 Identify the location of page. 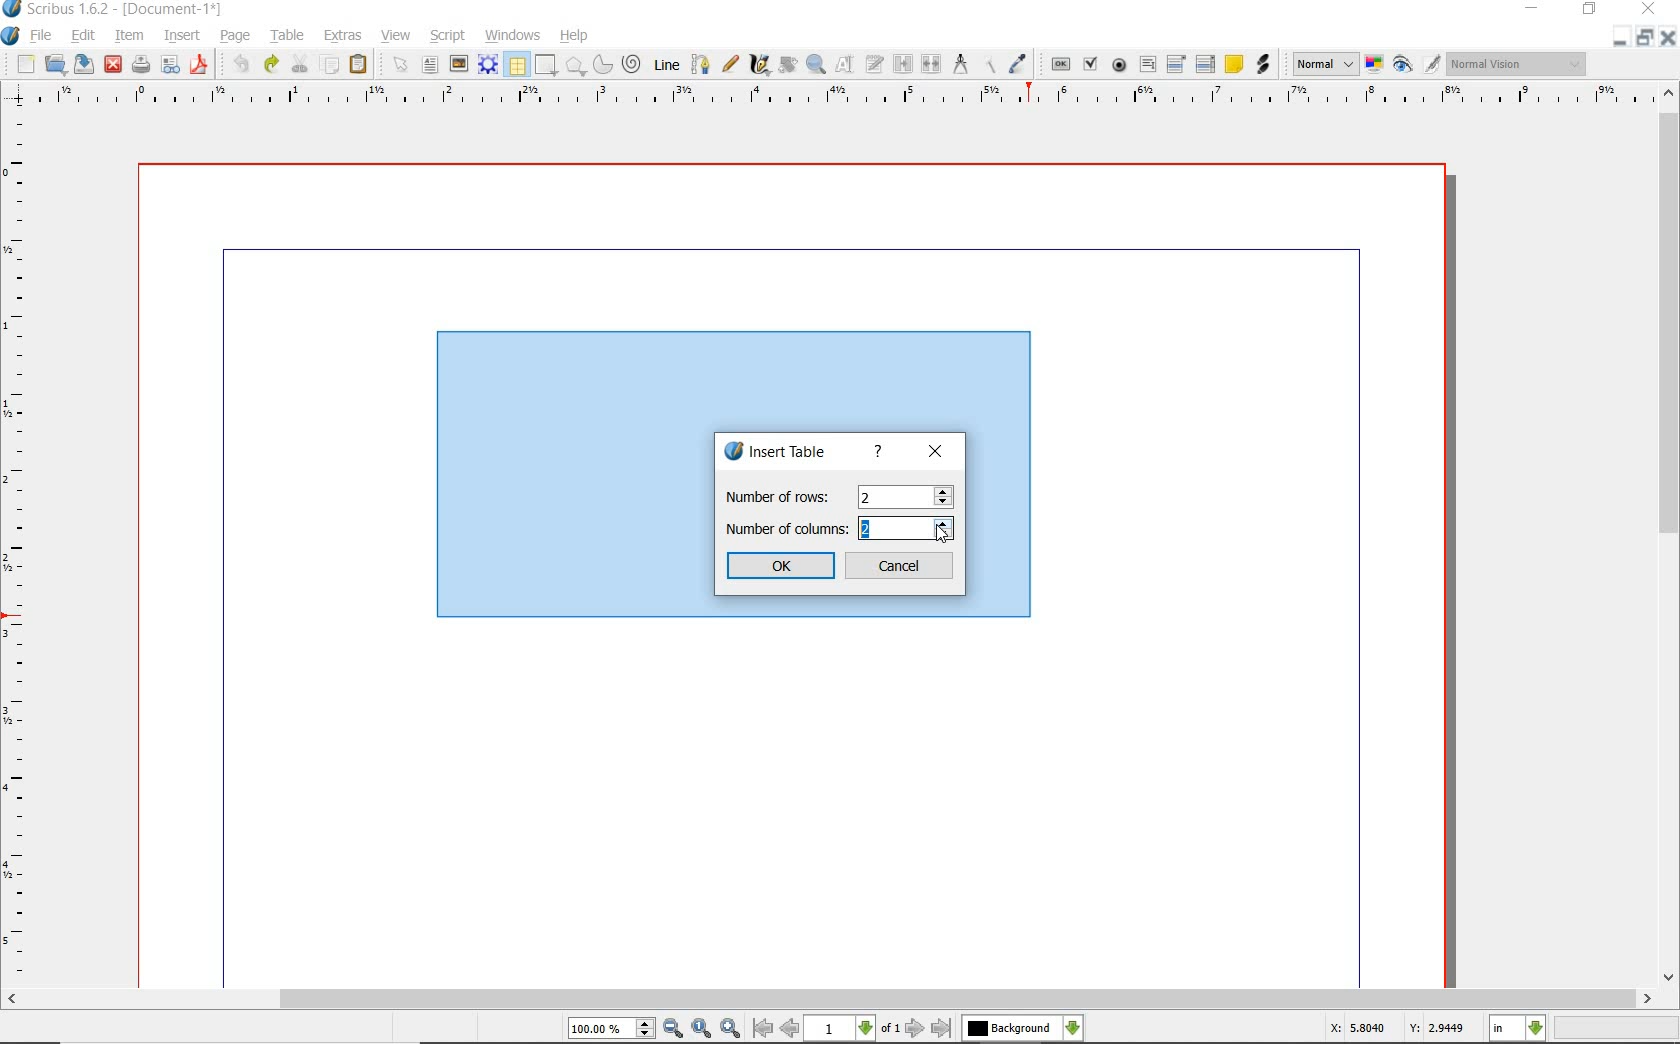
(235, 37).